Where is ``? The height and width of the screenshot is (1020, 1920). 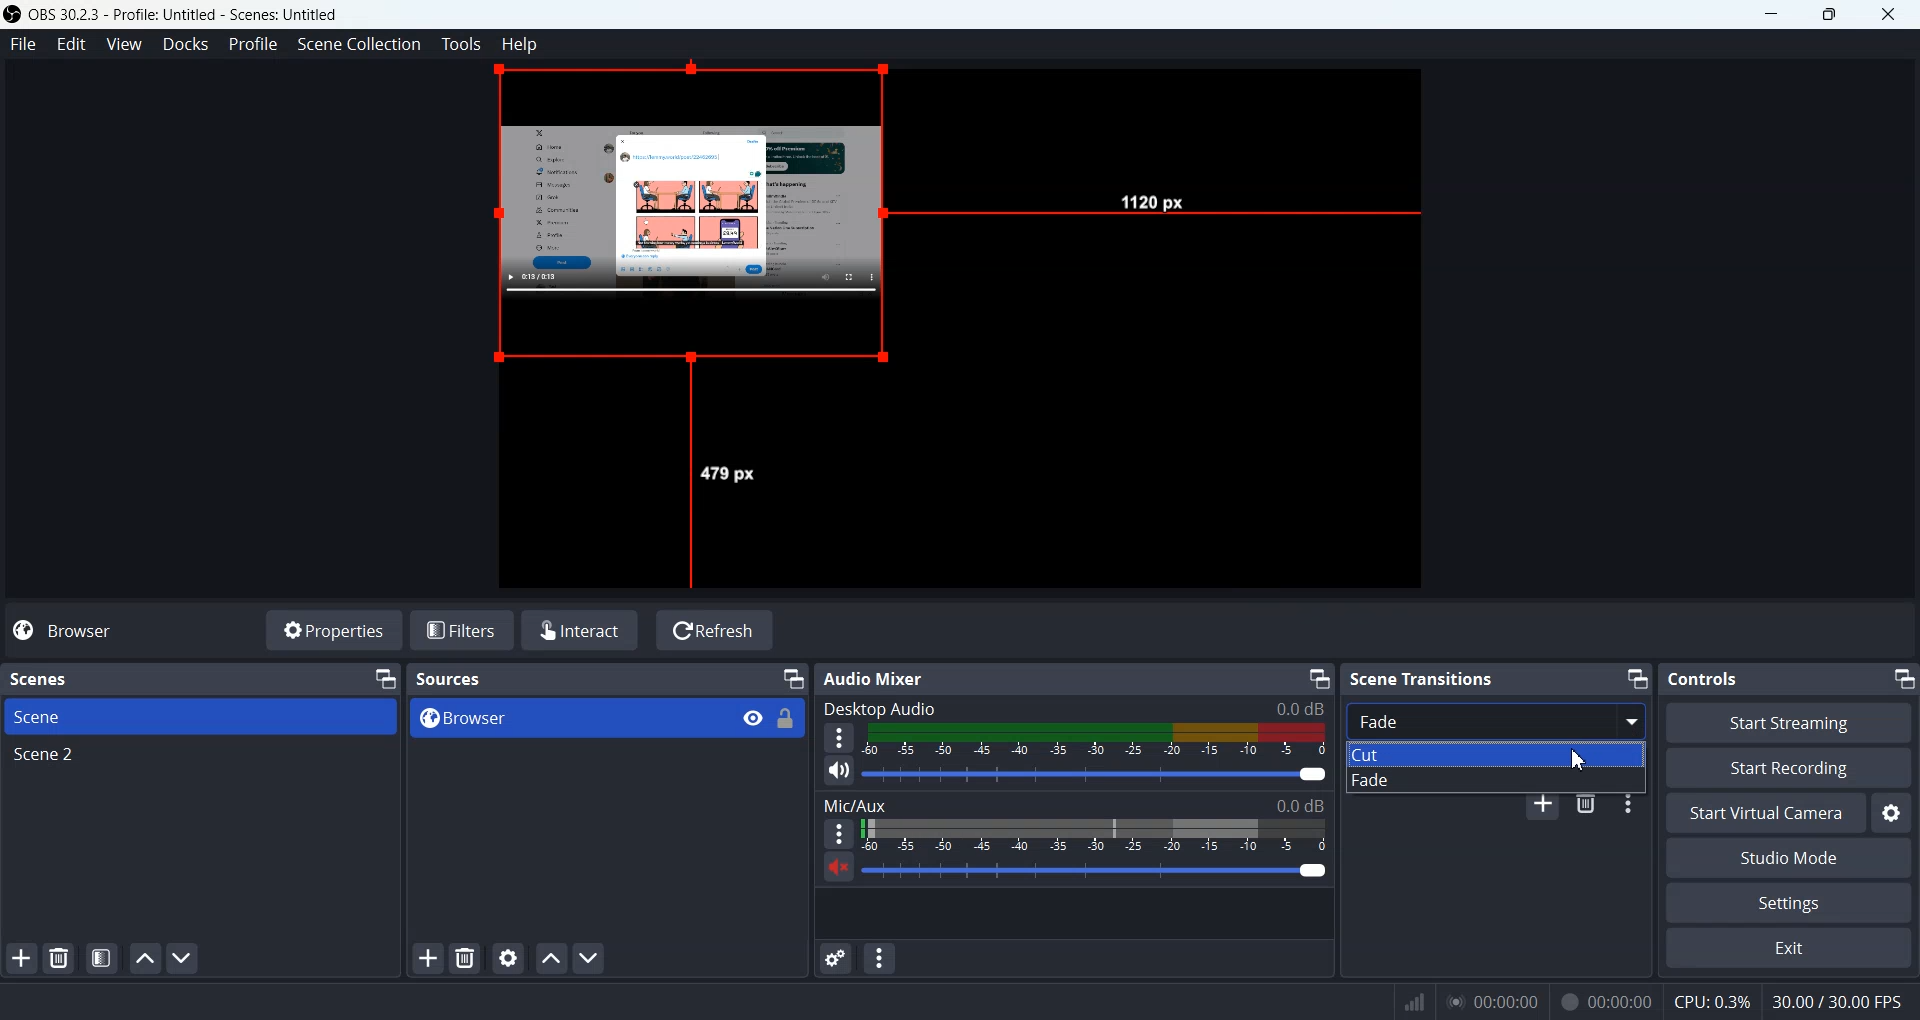
 is located at coordinates (1609, 1000).